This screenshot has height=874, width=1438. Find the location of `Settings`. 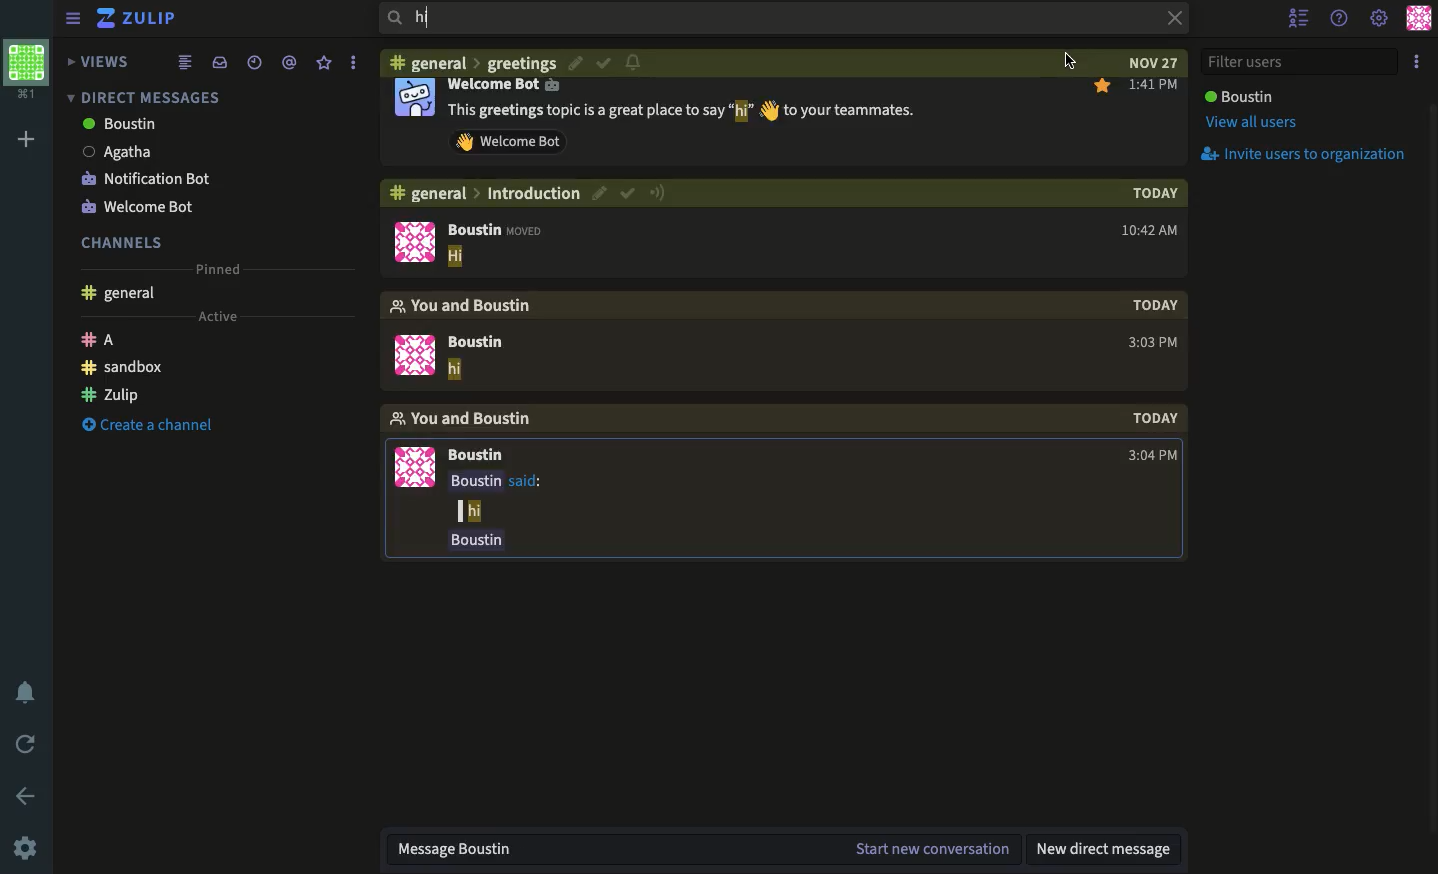

Settings is located at coordinates (27, 846).